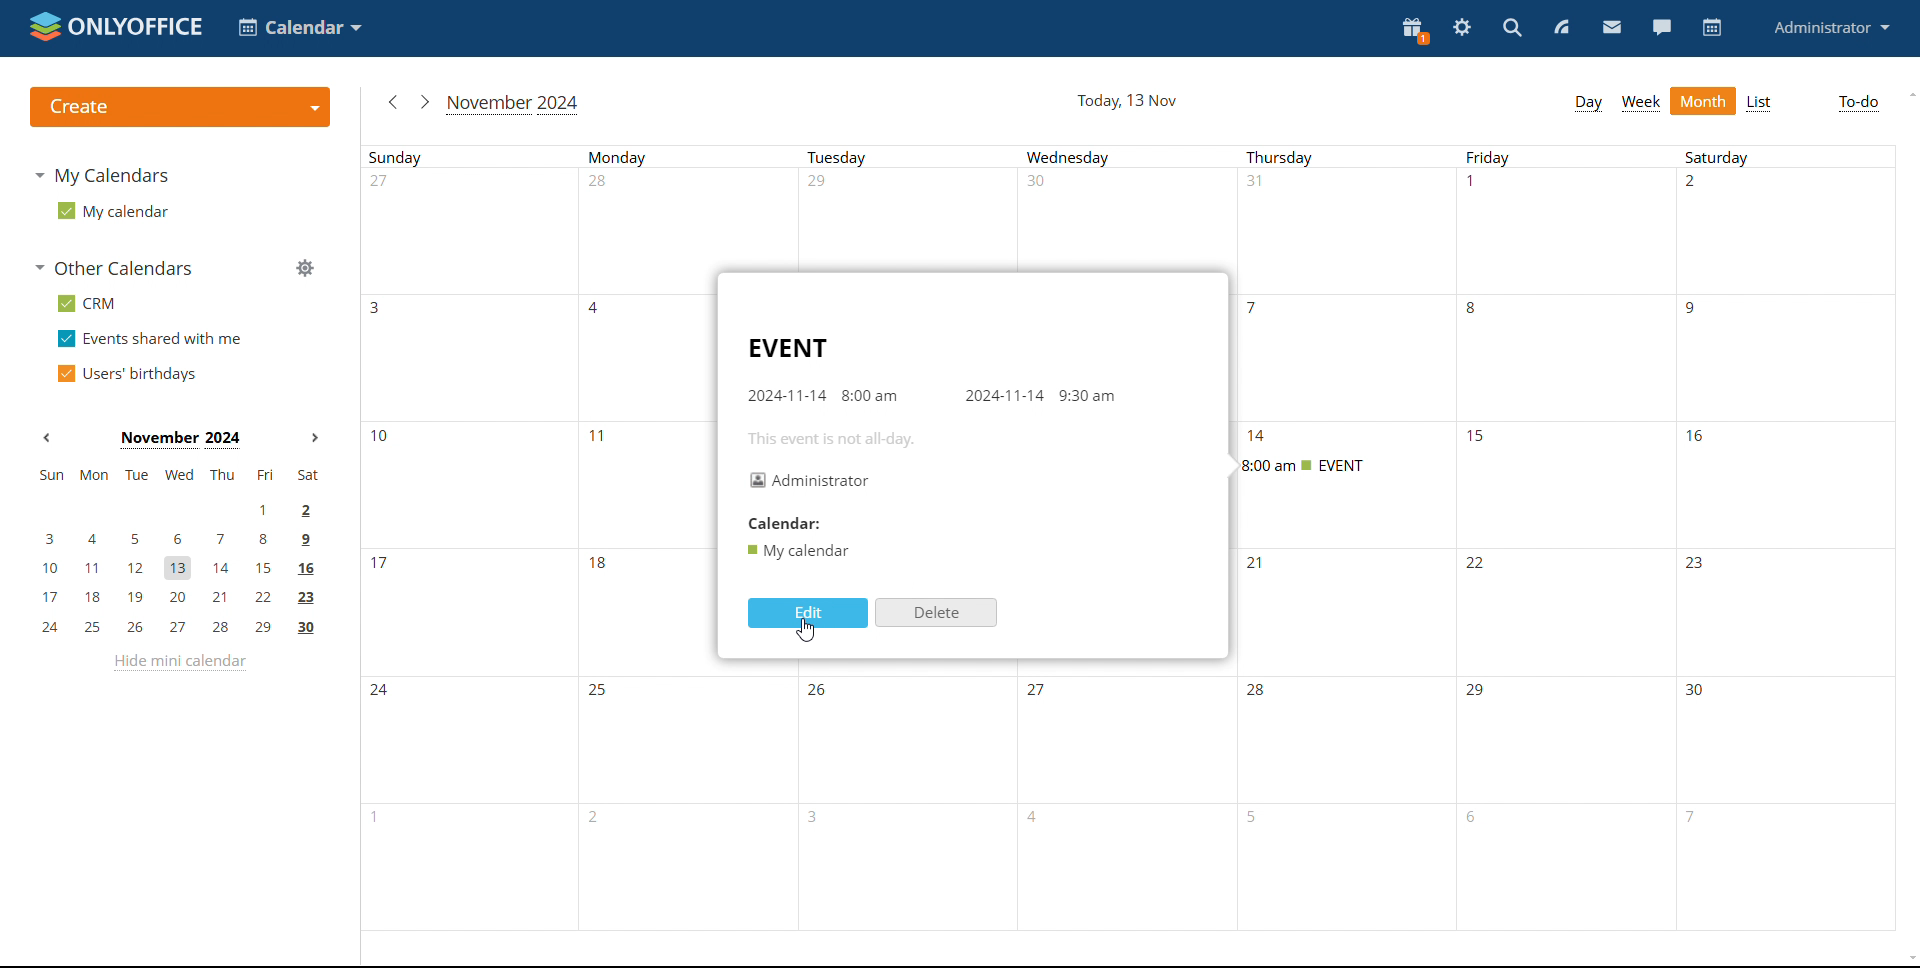 This screenshot has width=1920, height=968. Describe the element at coordinates (178, 508) in the screenshot. I see `1, 2` at that location.